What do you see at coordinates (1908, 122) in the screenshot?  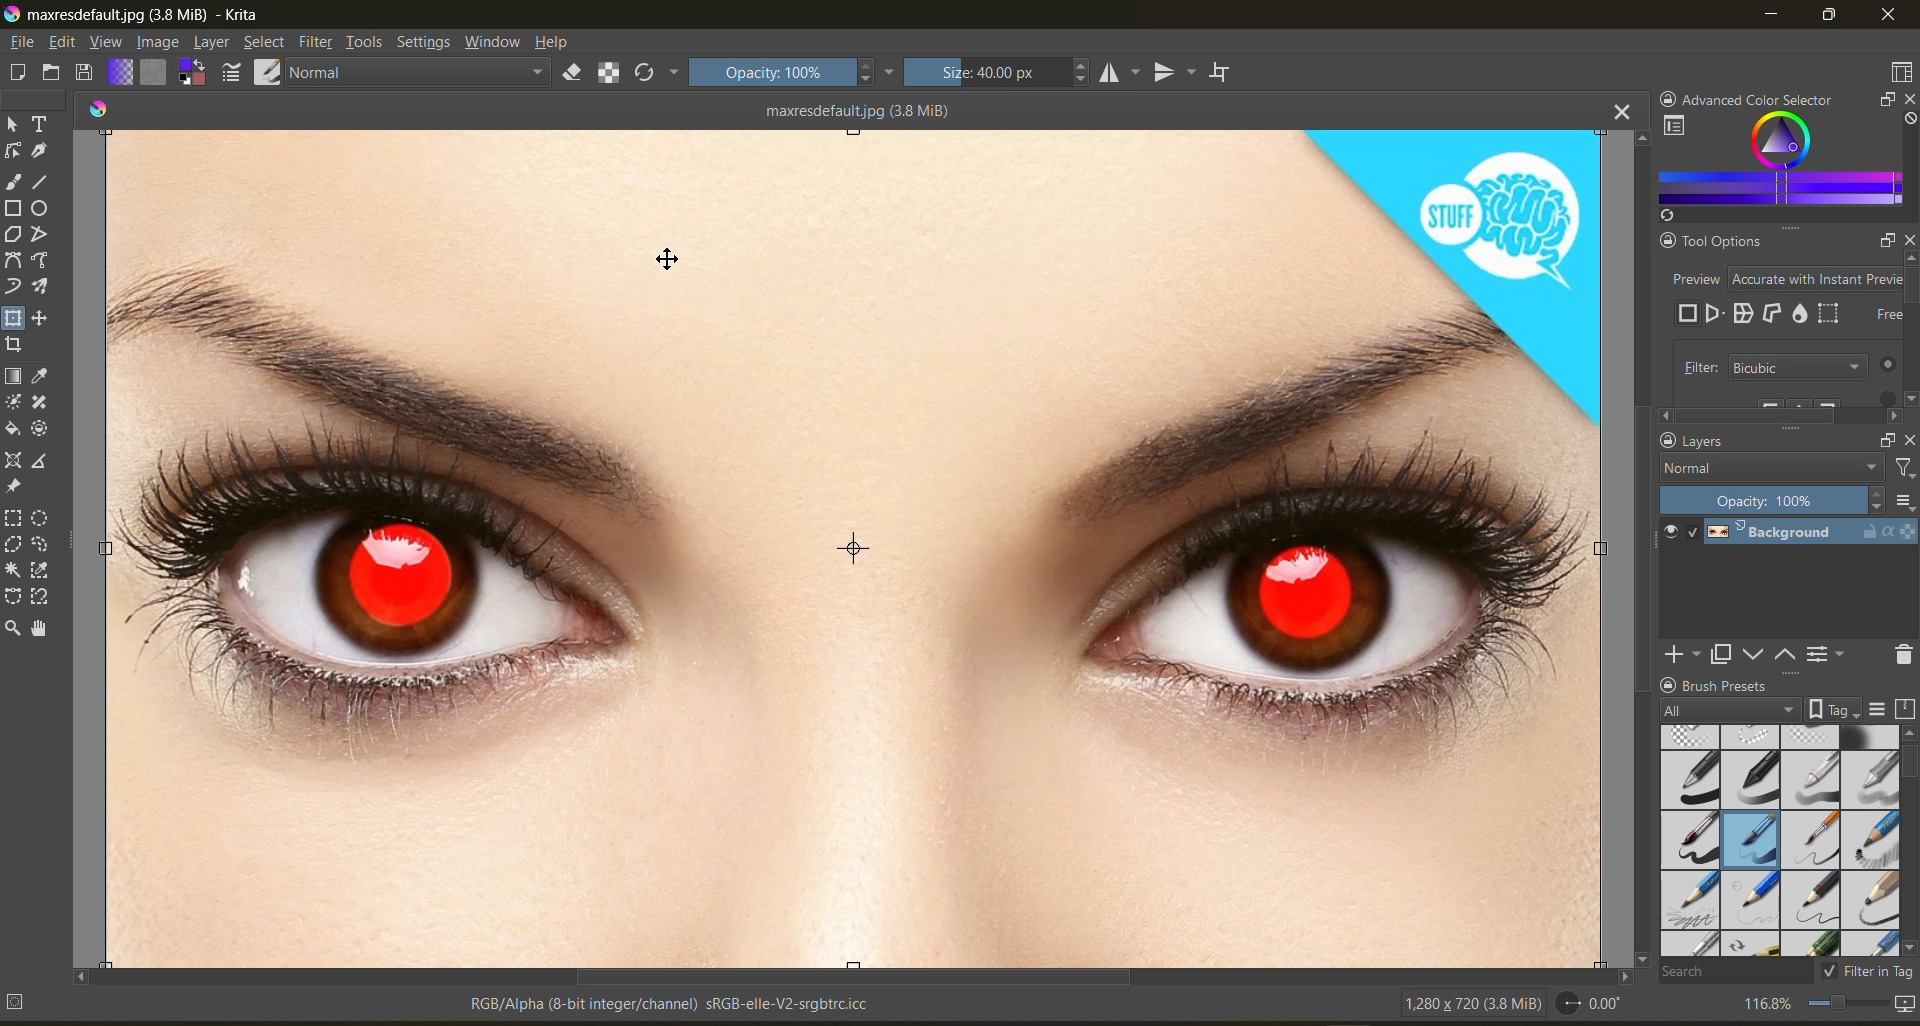 I see `clear all color history` at bounding box center [1908, 122].